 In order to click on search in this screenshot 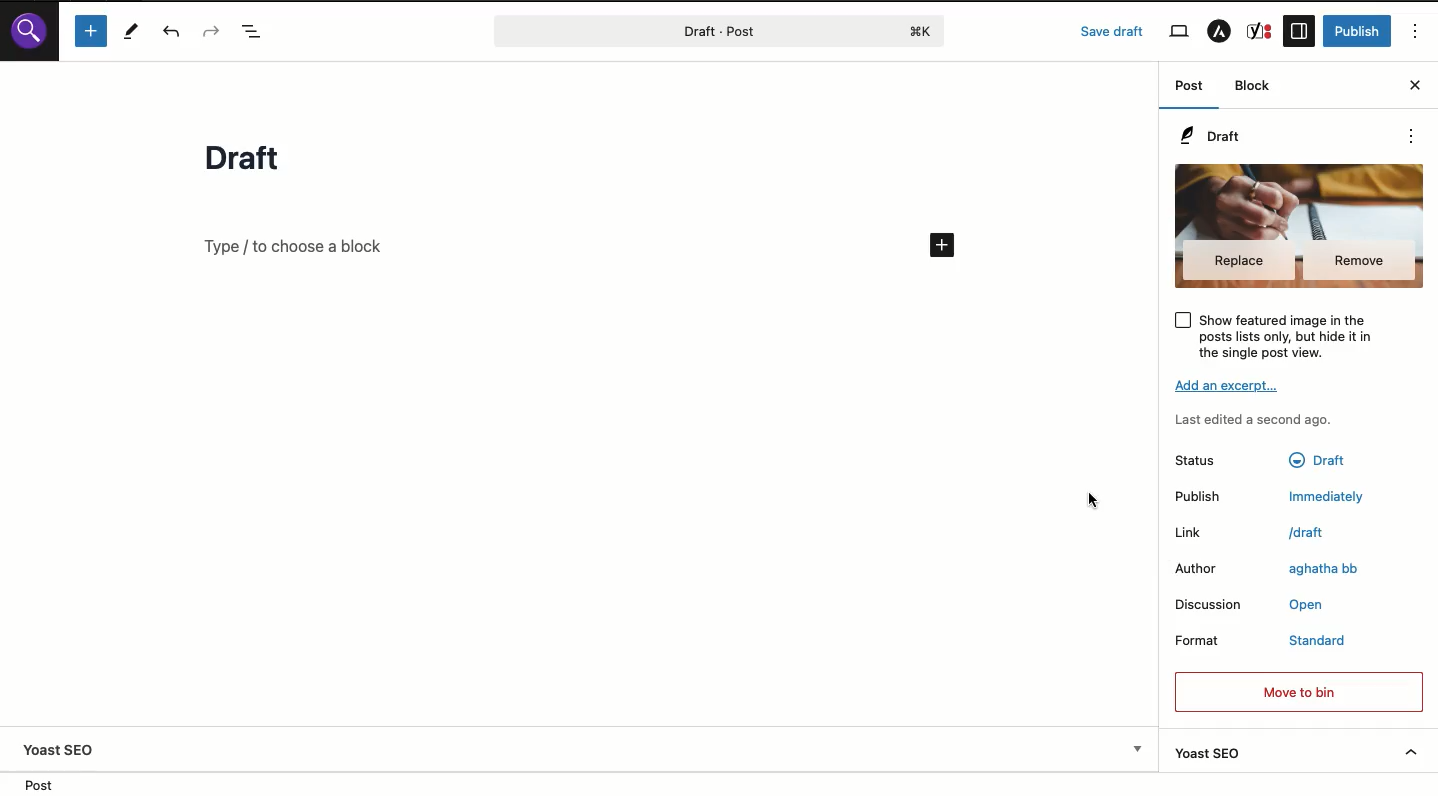, I will do `click(29, 33)`.